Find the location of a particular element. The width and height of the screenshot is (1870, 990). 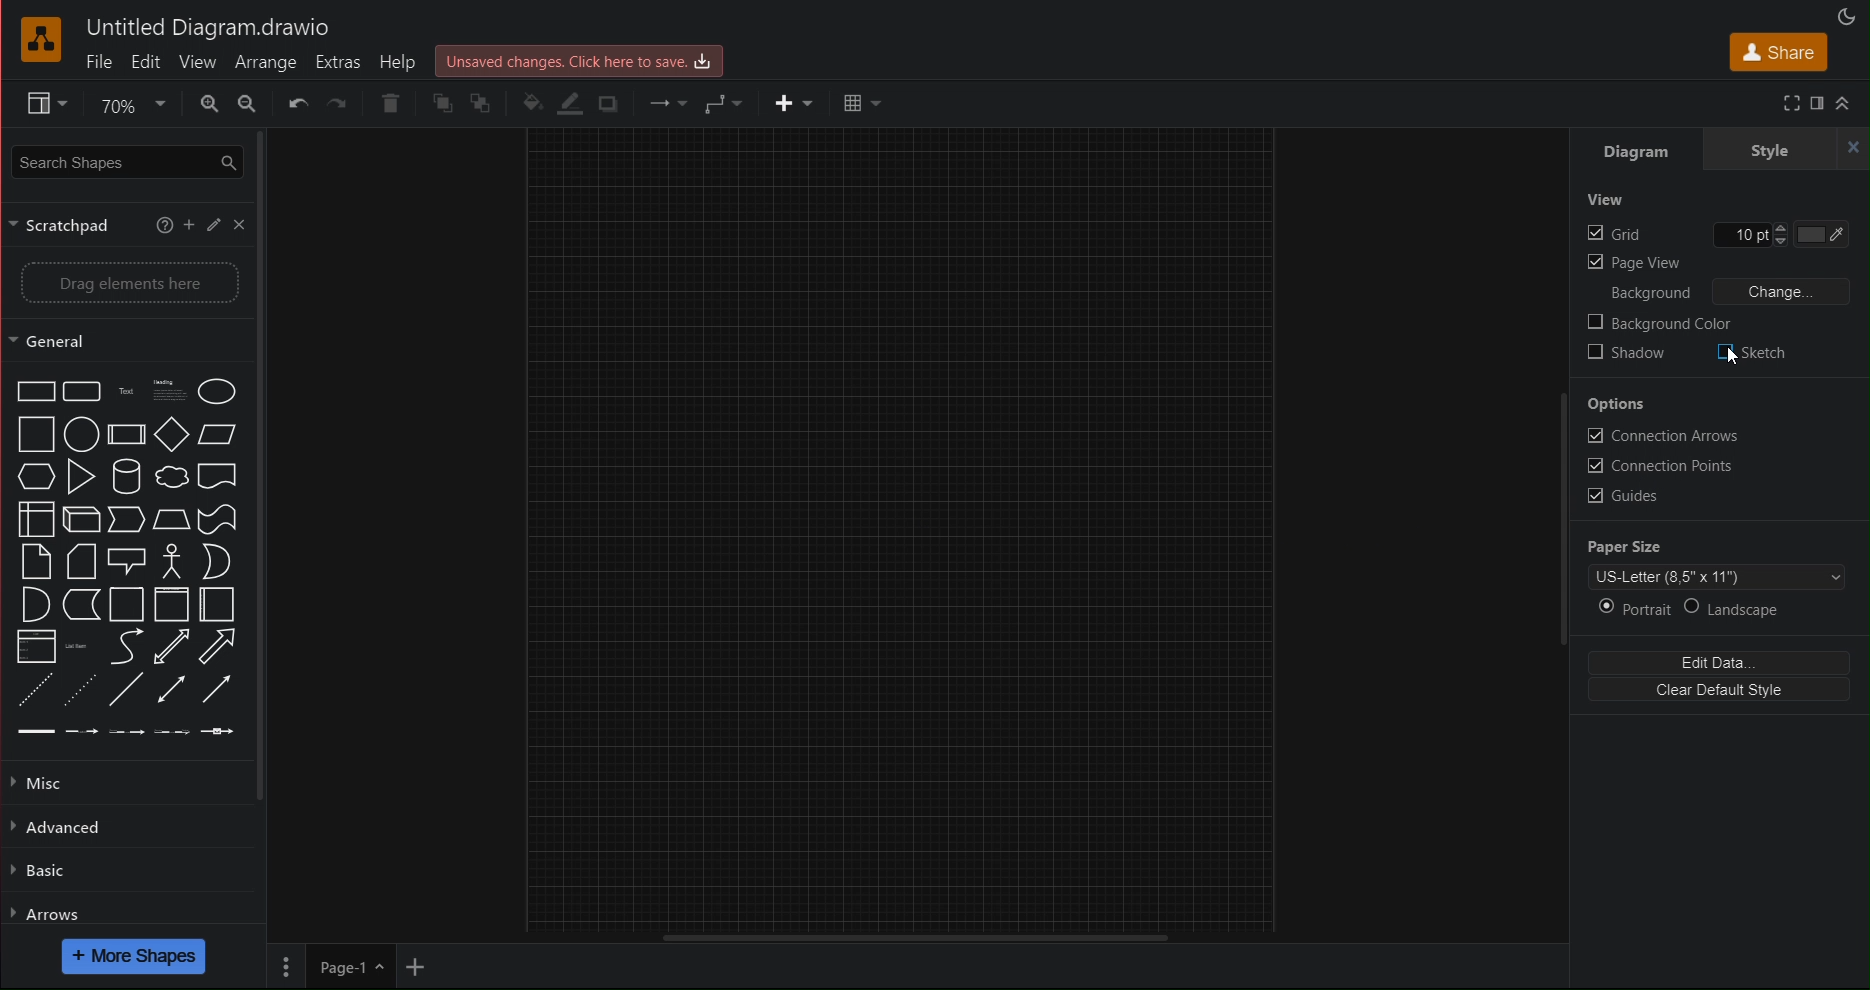

diamond is located at coordinates (172, 435).